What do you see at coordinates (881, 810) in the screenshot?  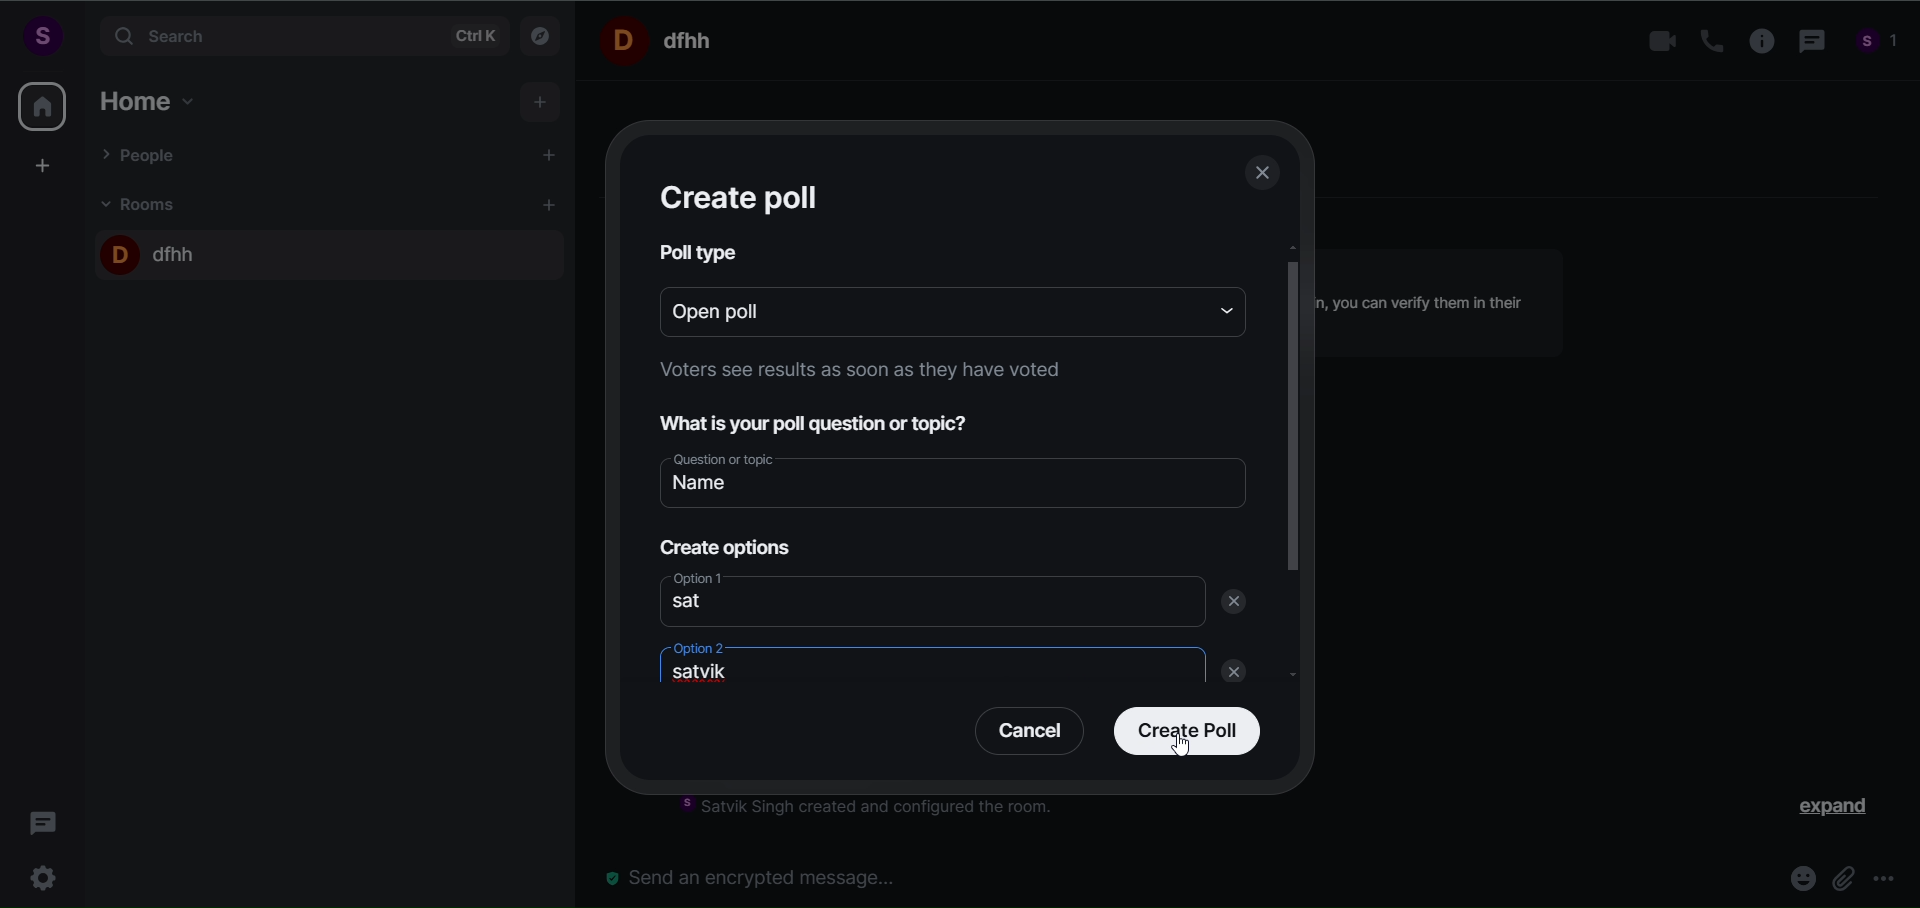 I see `instruction` at bounding box center [881, 810].